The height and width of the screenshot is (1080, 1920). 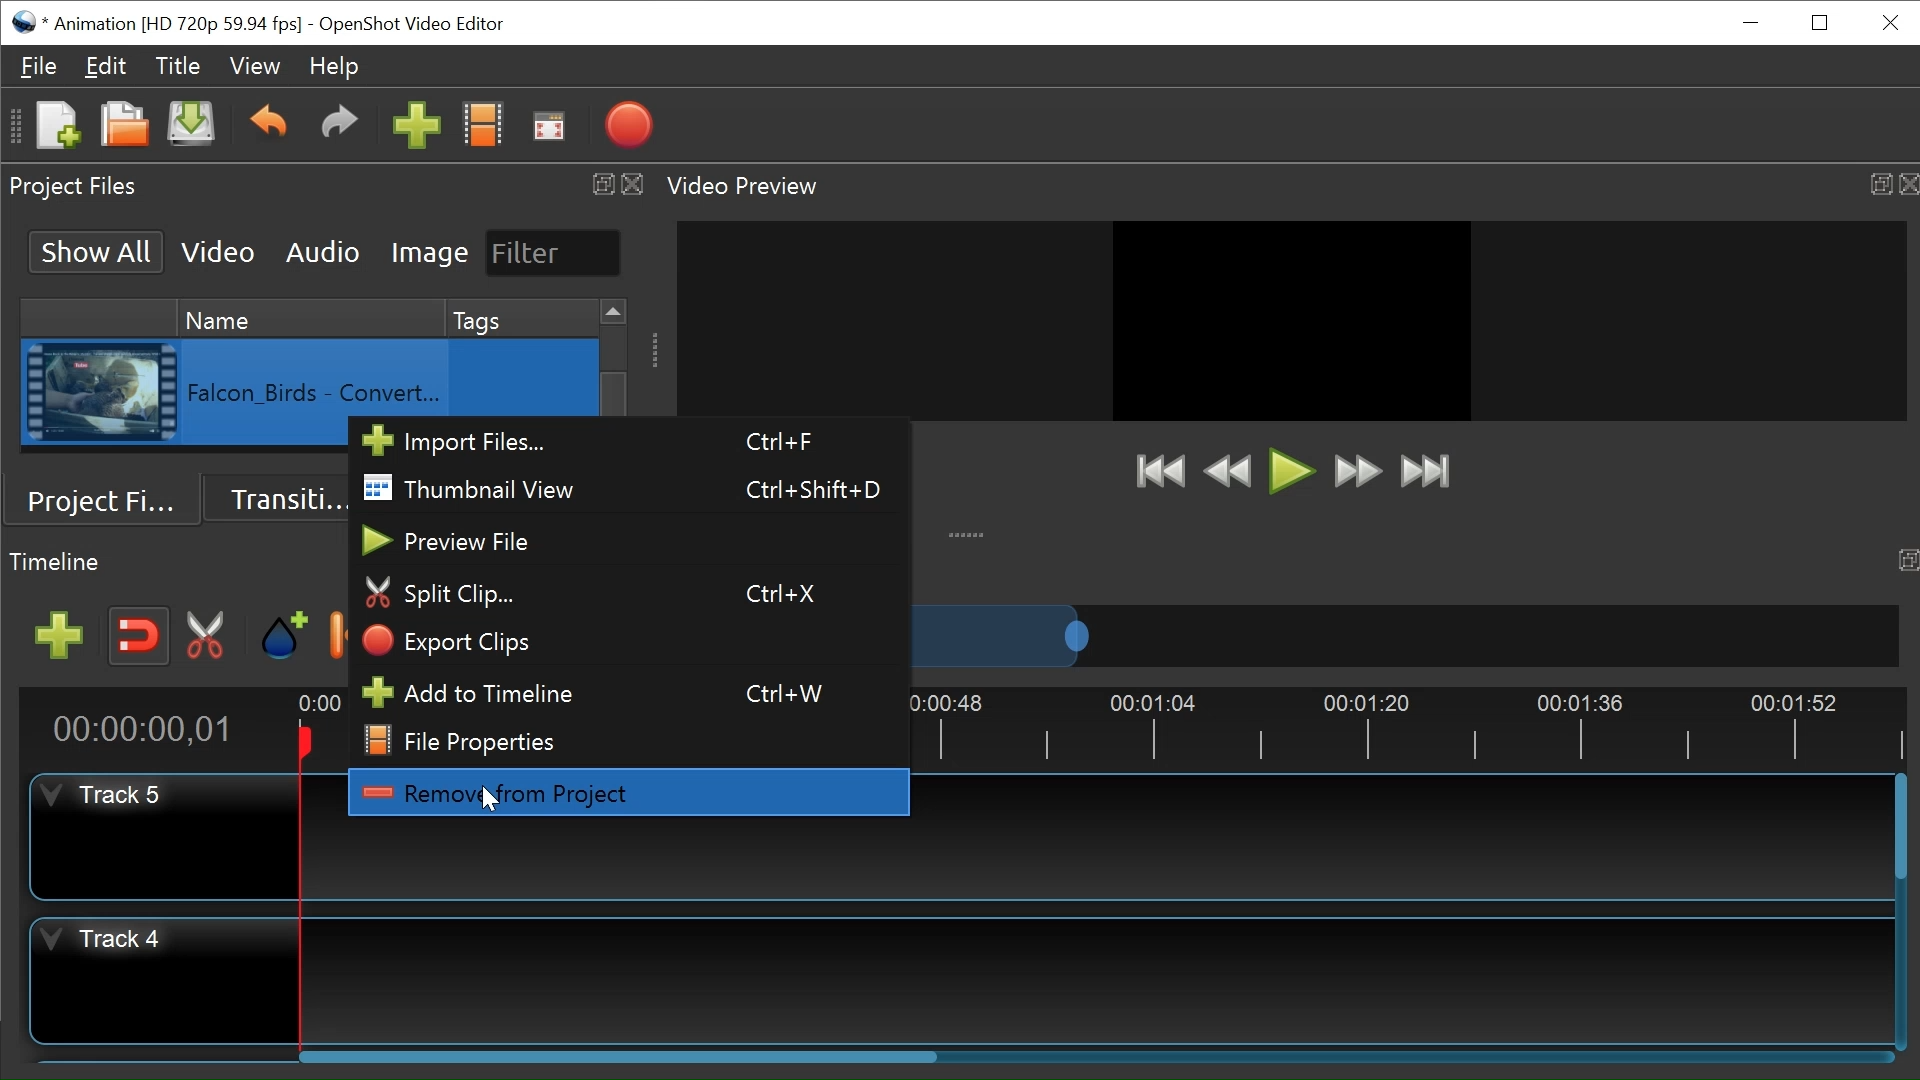 I want to click on Audio, so click(x=325, y=253).